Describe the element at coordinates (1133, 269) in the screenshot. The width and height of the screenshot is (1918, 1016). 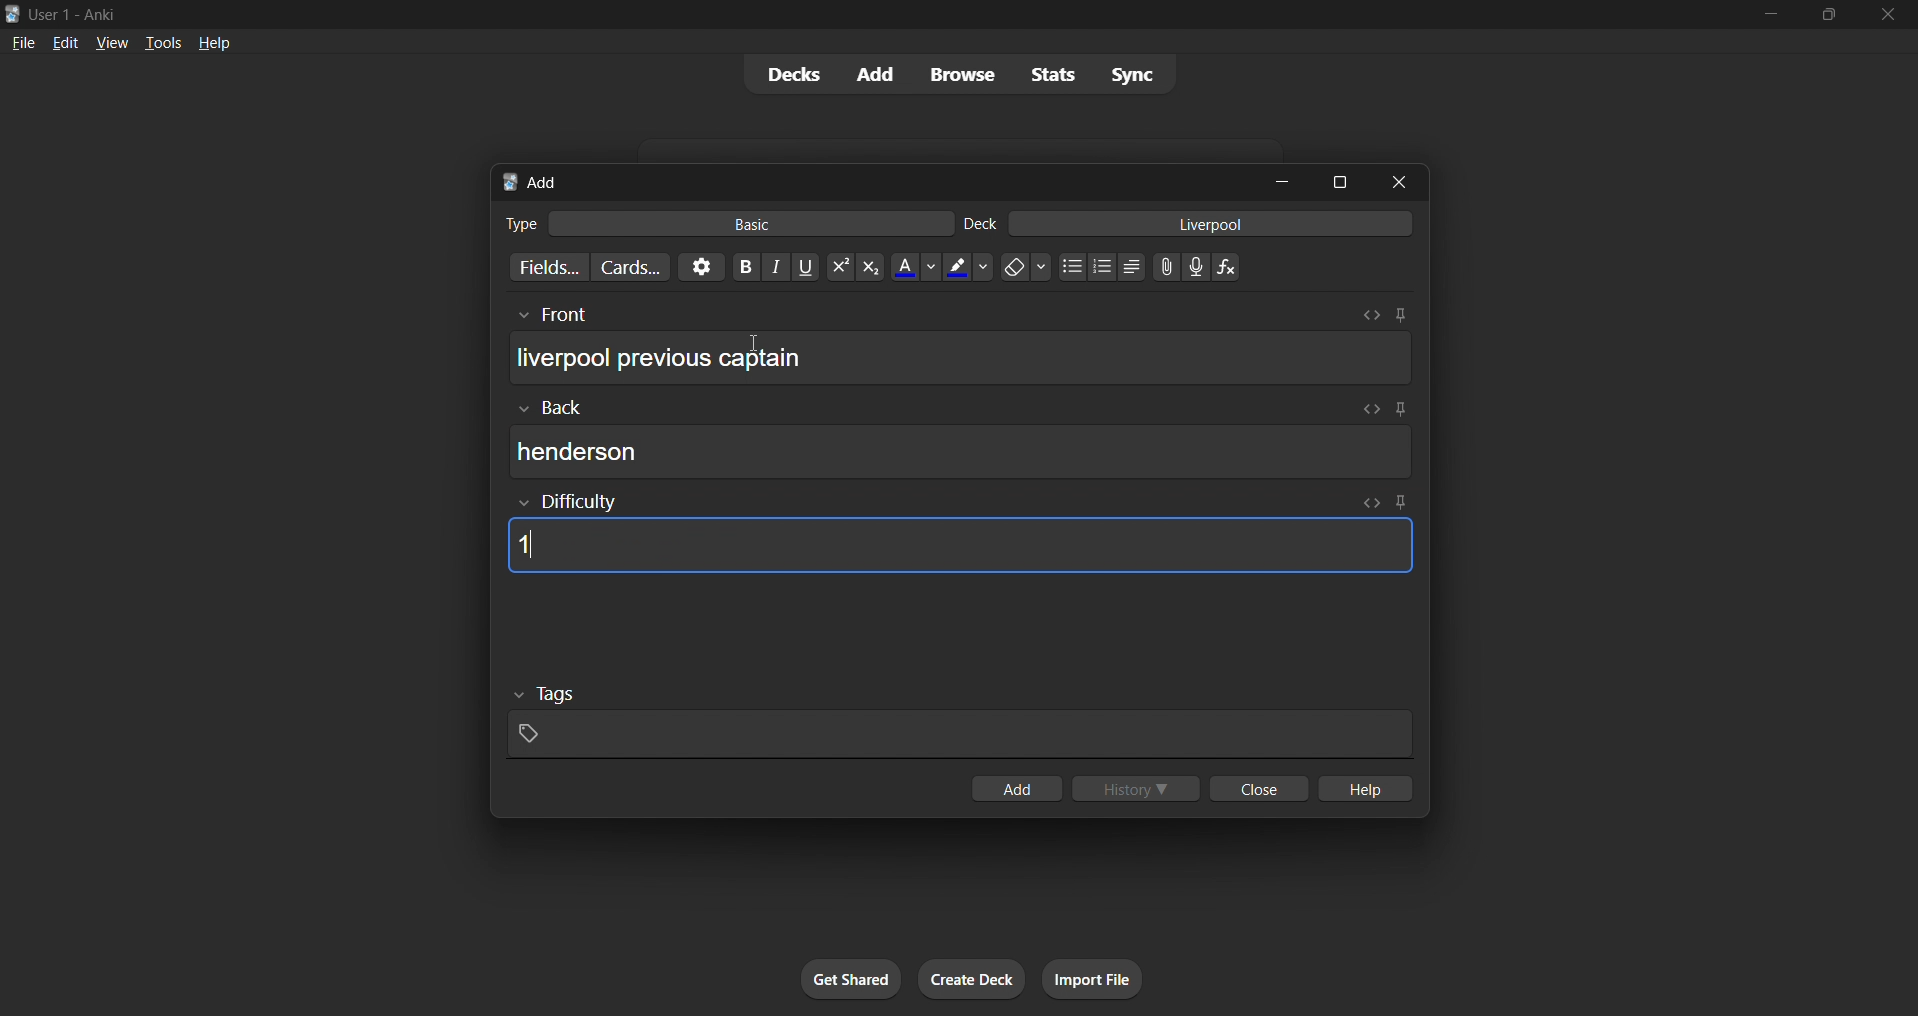
I see `multilevel list` at that location.